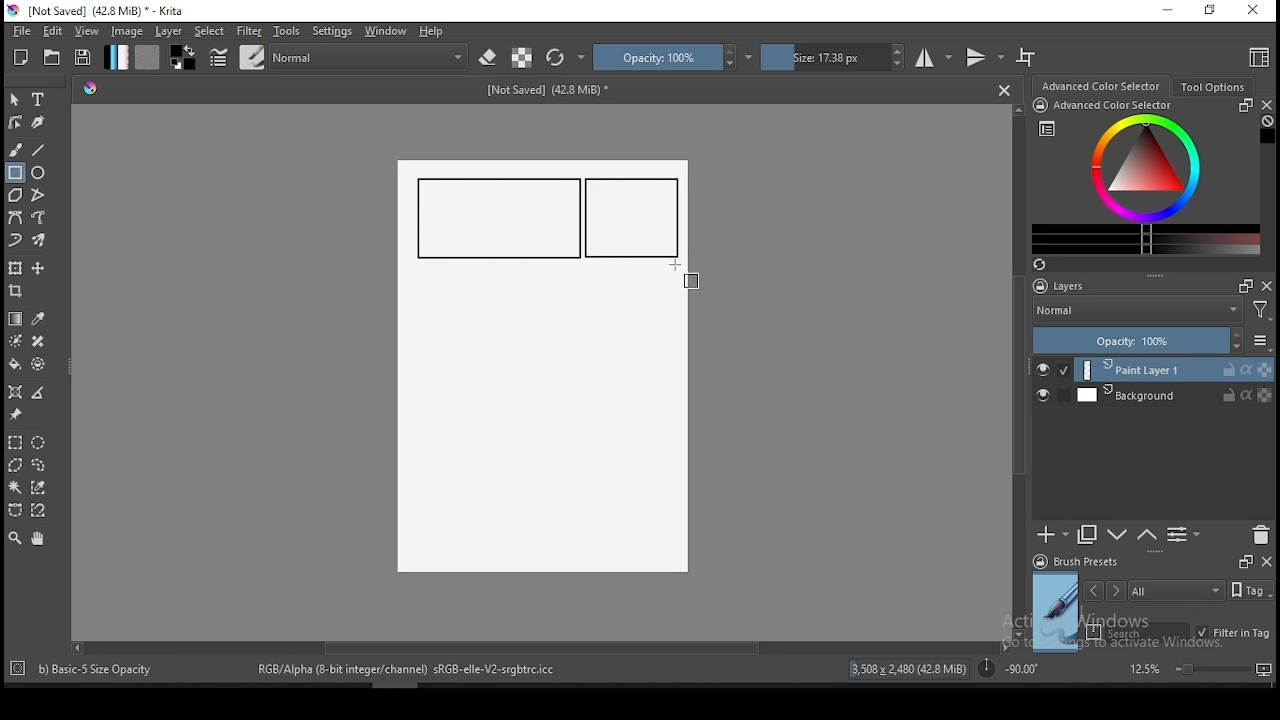 The image size is (1280, 720). What do you see at coordinates (1266, 105) in the screenshot?
I see `close docker` at bounding box center [1266, 105].